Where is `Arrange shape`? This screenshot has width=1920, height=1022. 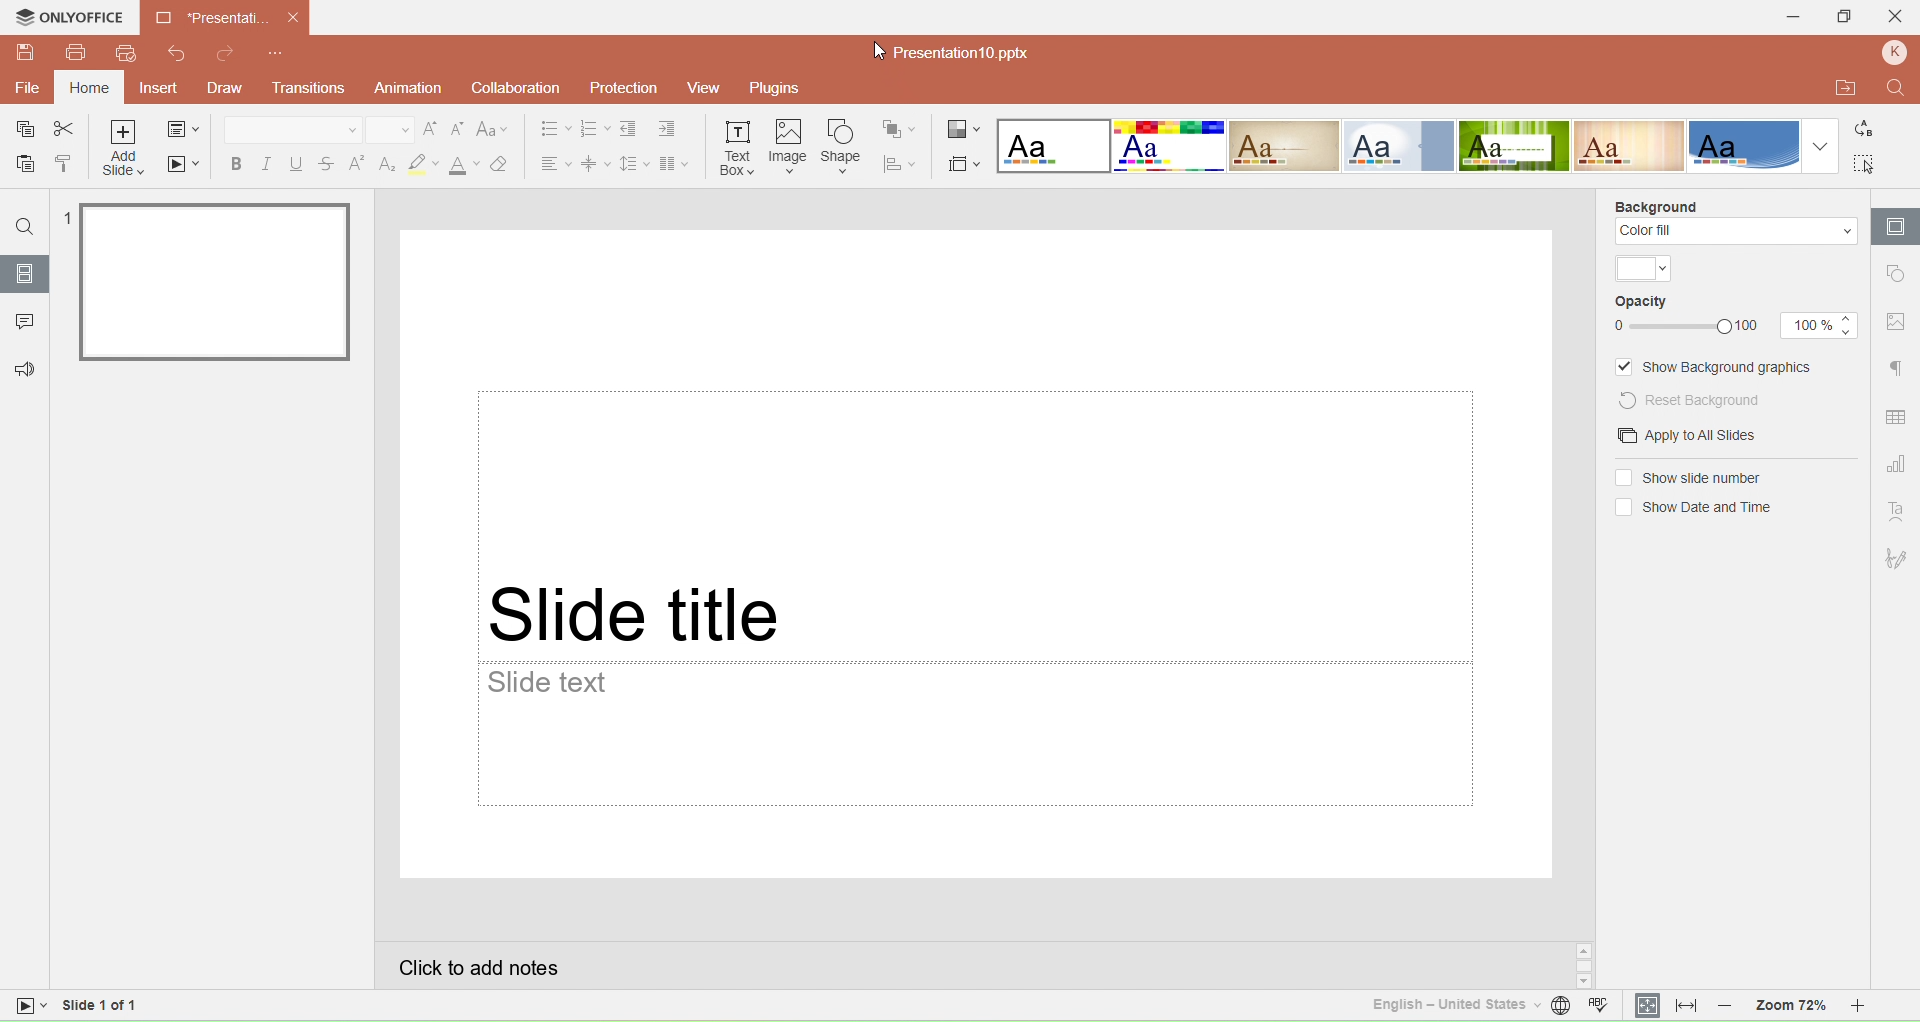 Arrange shape is located at coordinates (901, 127).